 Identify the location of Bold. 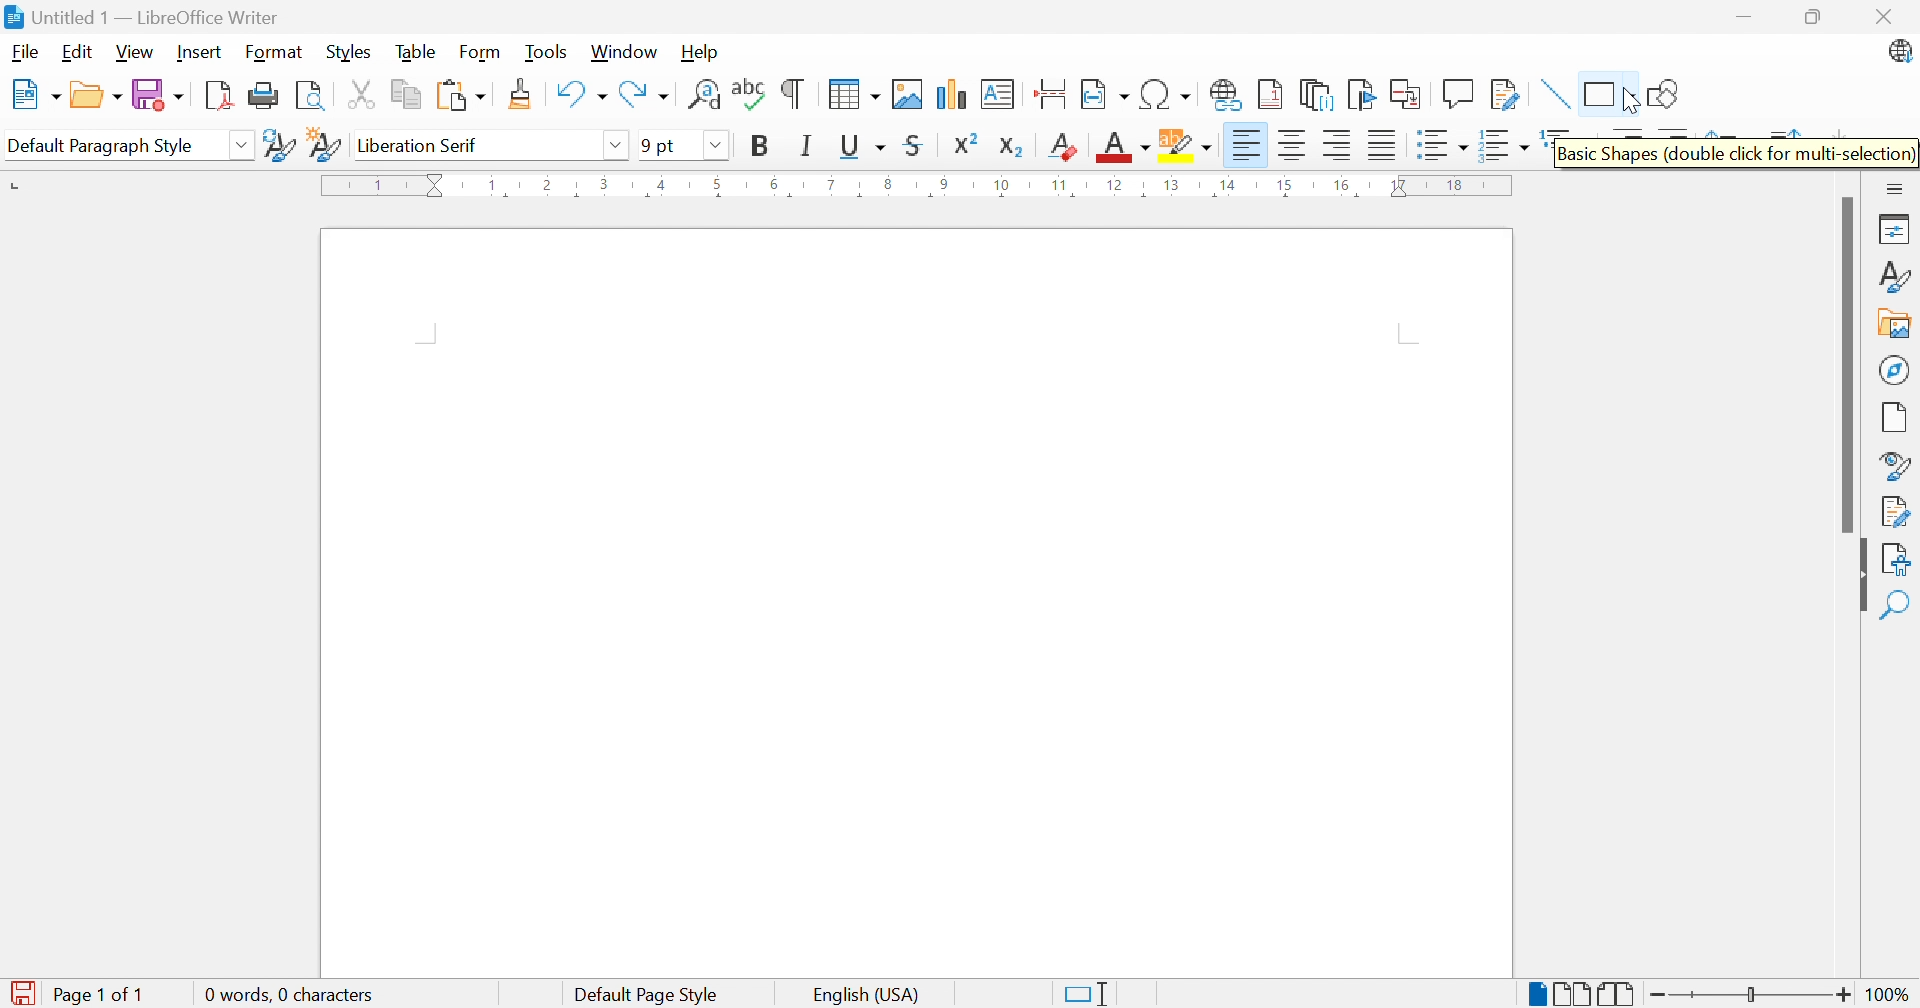
(762, 144).